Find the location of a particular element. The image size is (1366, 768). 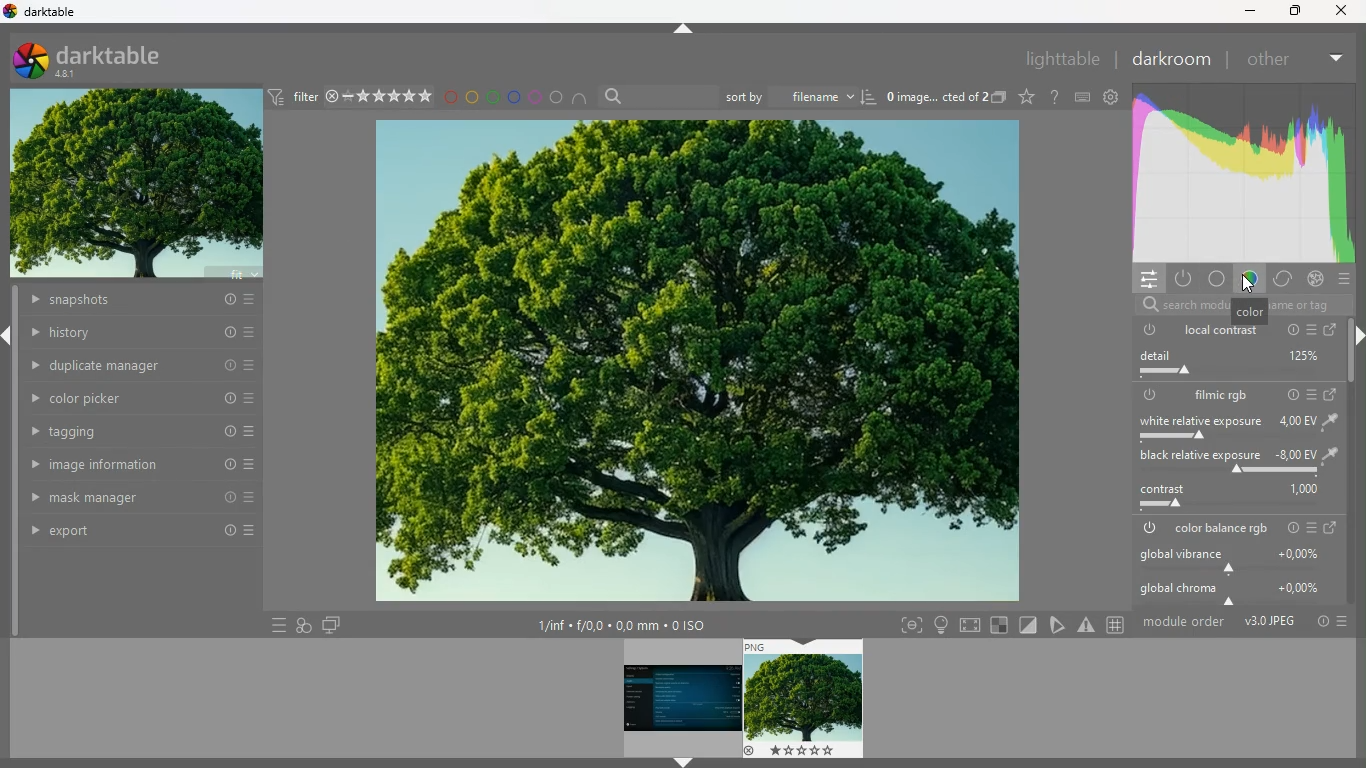

change is located at coordinates (1281, 280).